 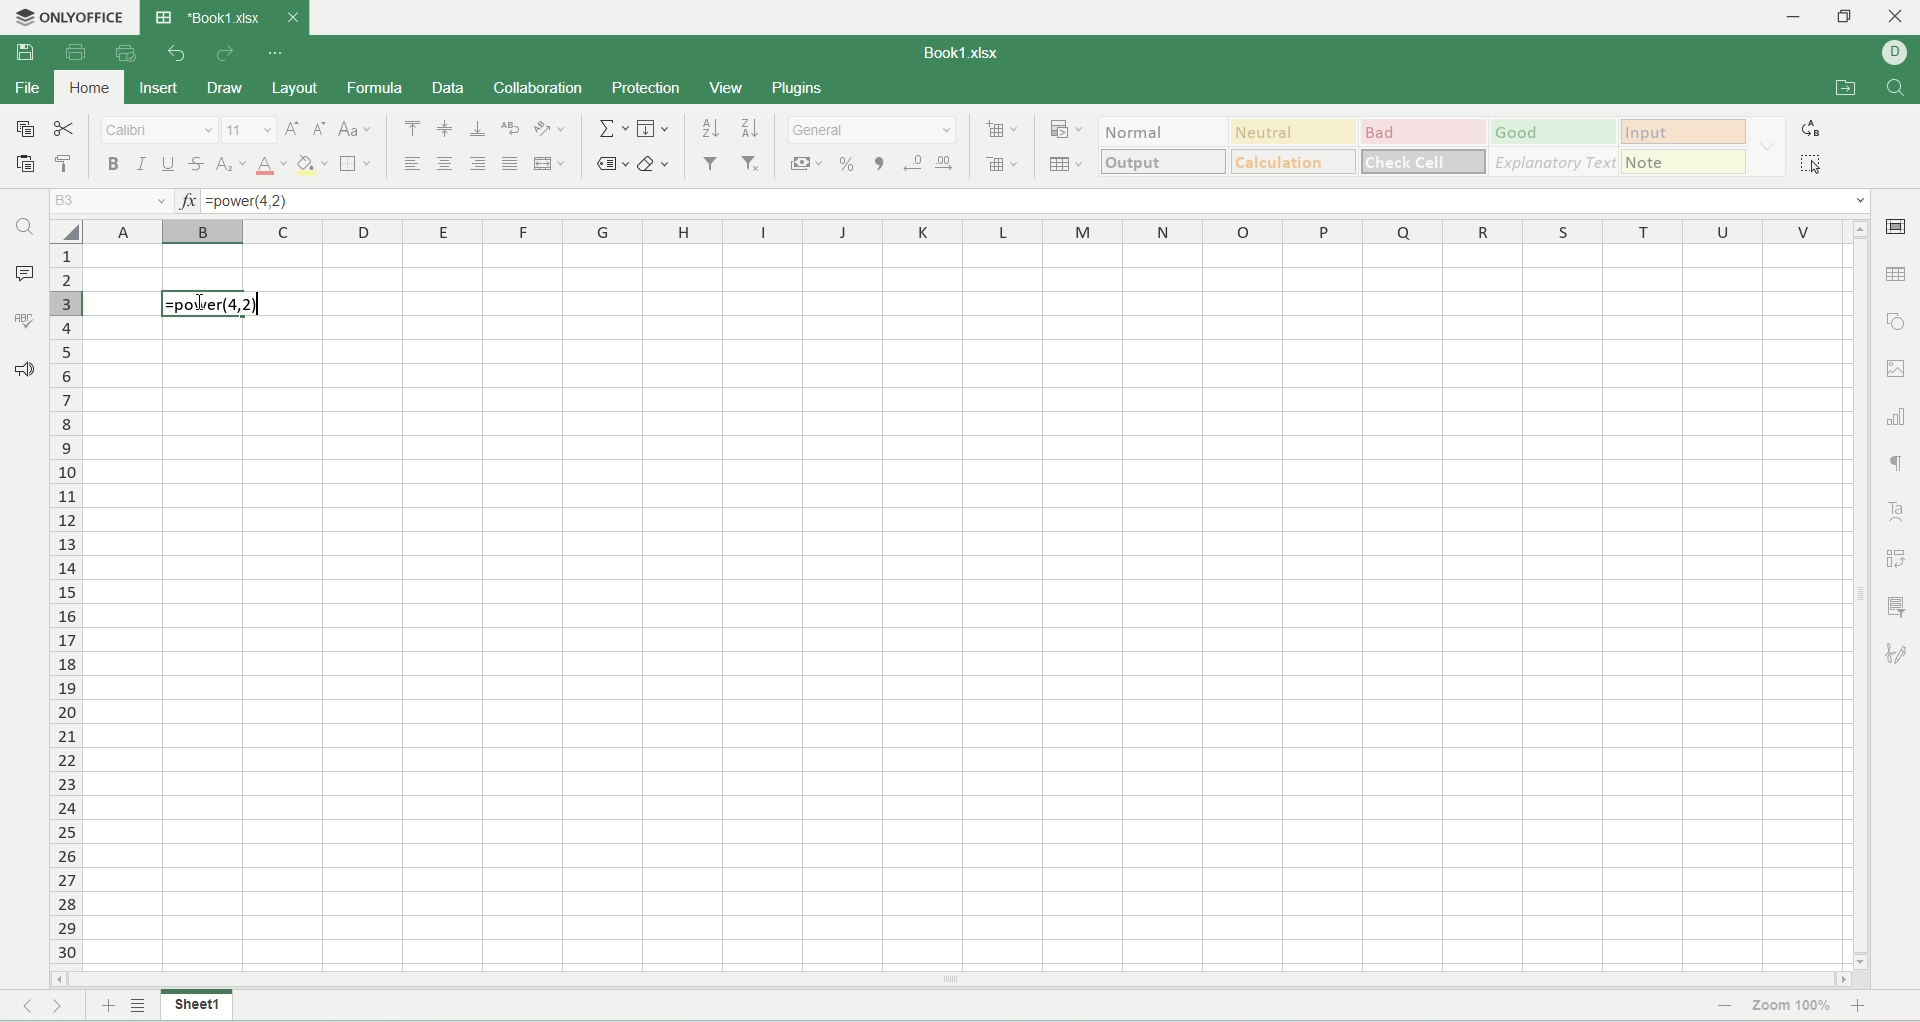 I want to click on change case, so click(x=357, y=131).